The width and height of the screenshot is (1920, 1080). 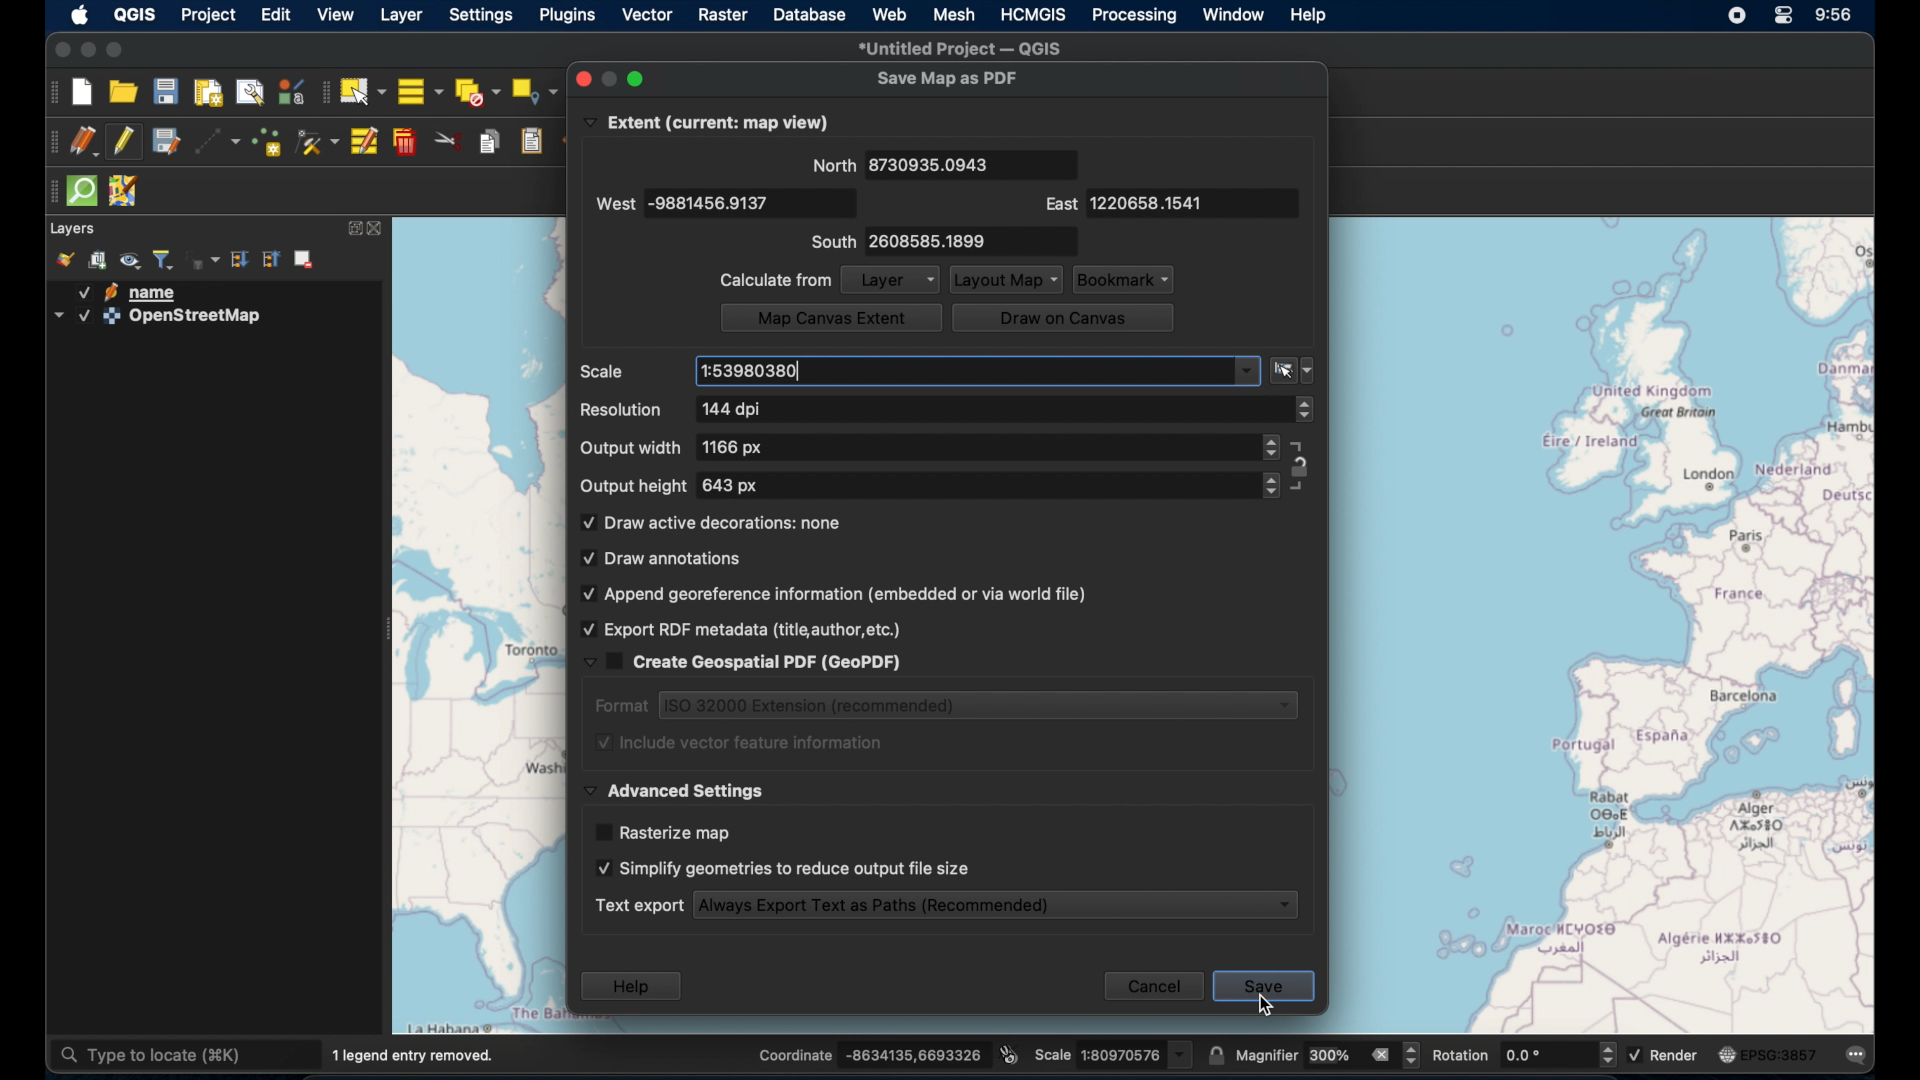 I want to click on mesh, so click(x=954, y=15).